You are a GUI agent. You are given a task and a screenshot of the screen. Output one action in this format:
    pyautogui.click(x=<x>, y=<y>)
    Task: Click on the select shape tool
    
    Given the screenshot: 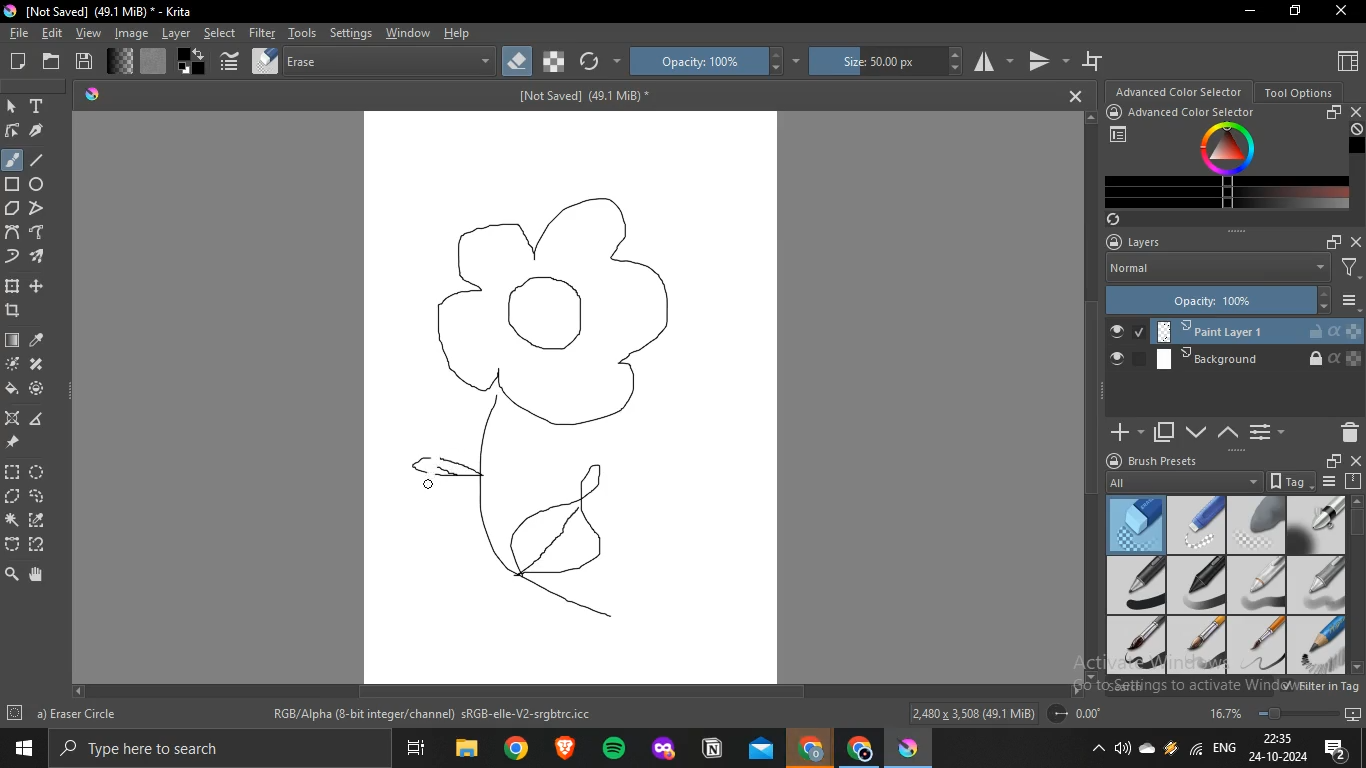 What is the action you would take?
    pyautogui.click(x=13, y=105)
    